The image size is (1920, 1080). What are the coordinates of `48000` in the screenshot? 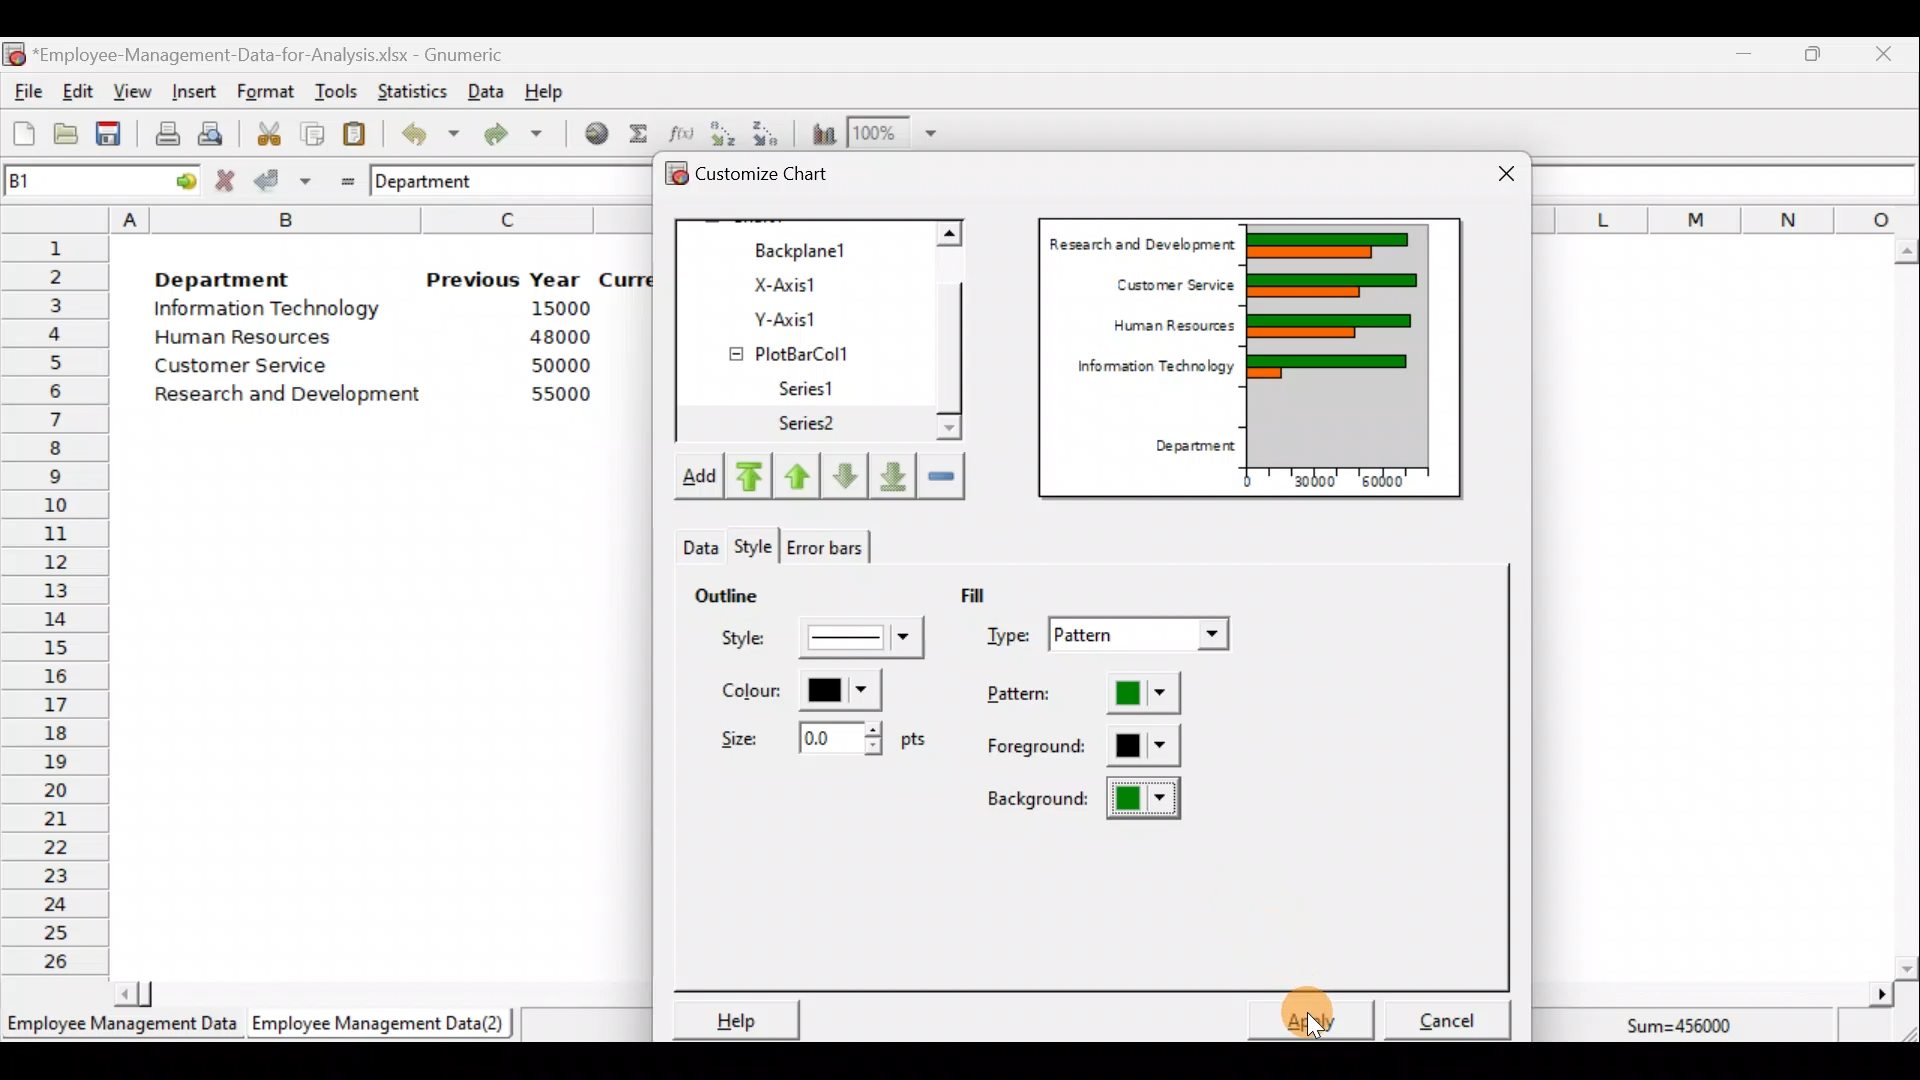 It's located at (559, 337).